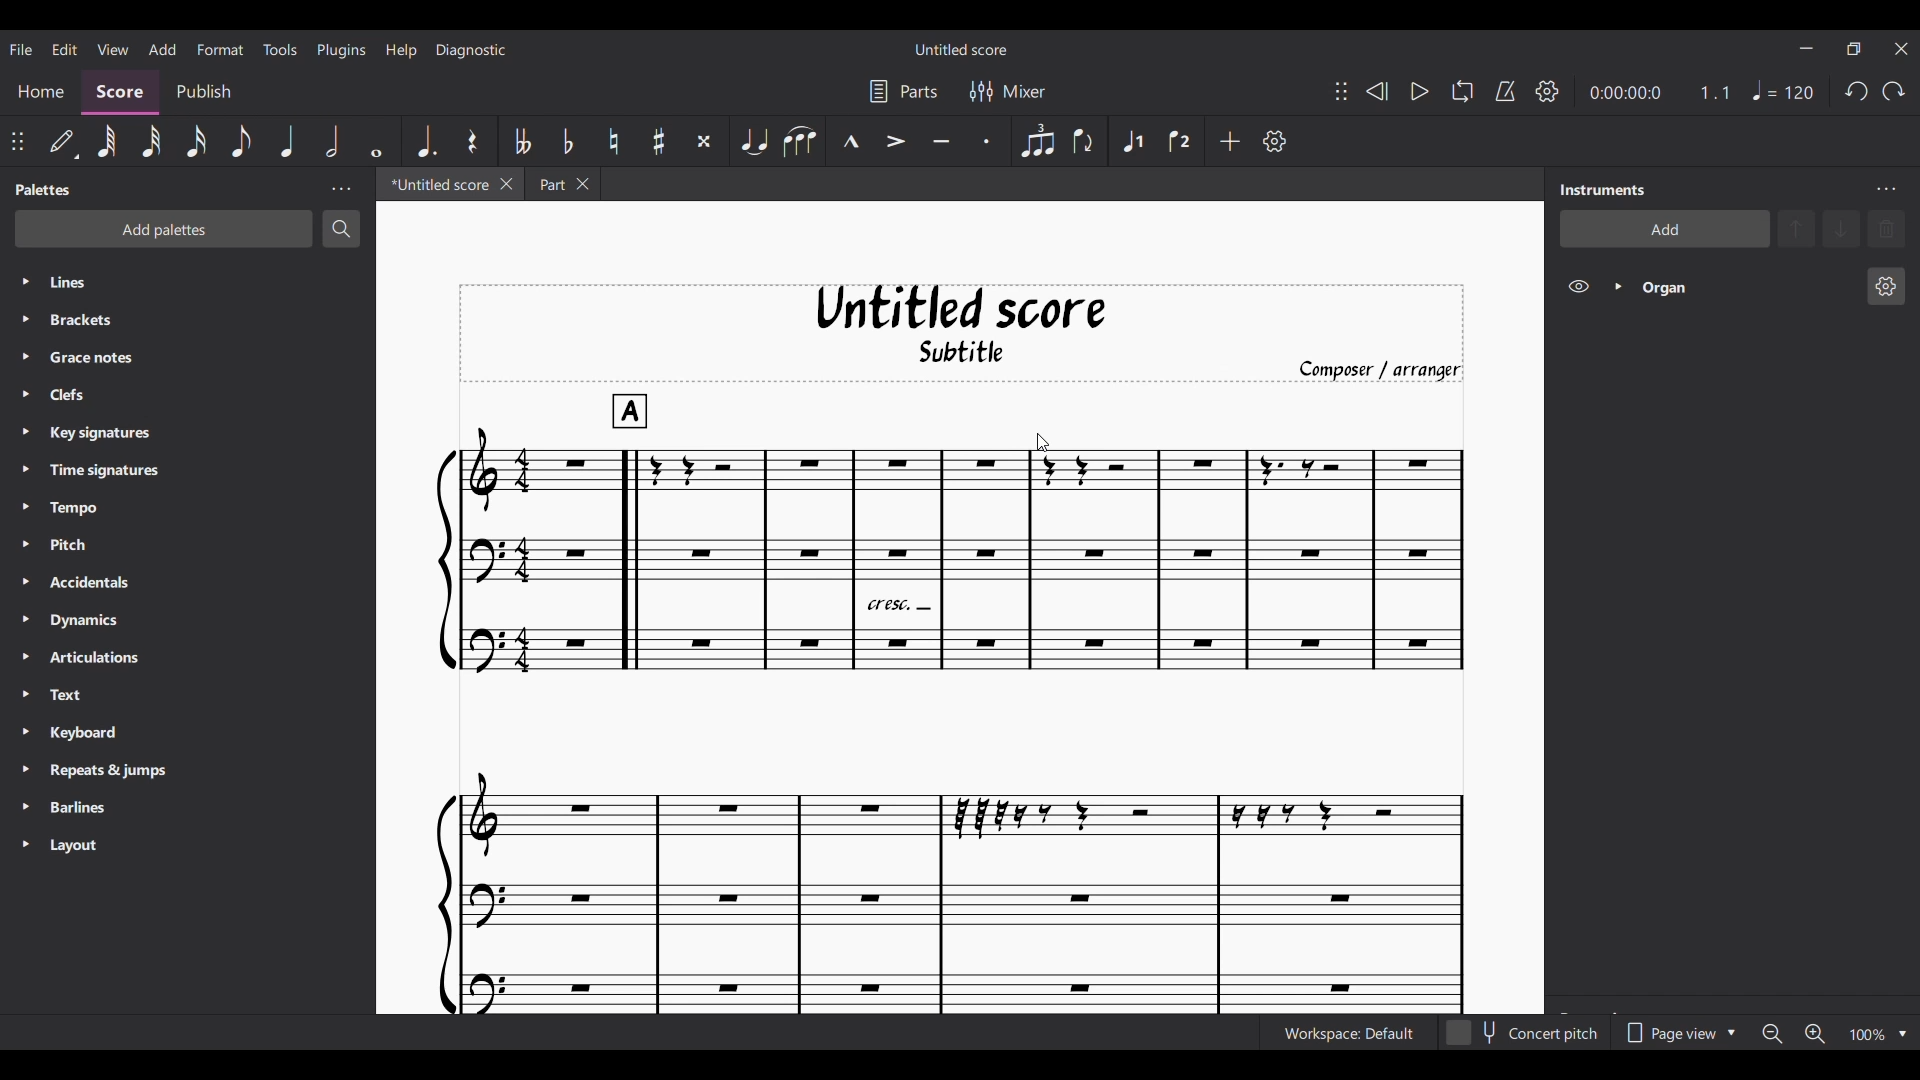  Describe the element at coordinates (203, 93) in the screenshot. I see `Publish section` at that location.